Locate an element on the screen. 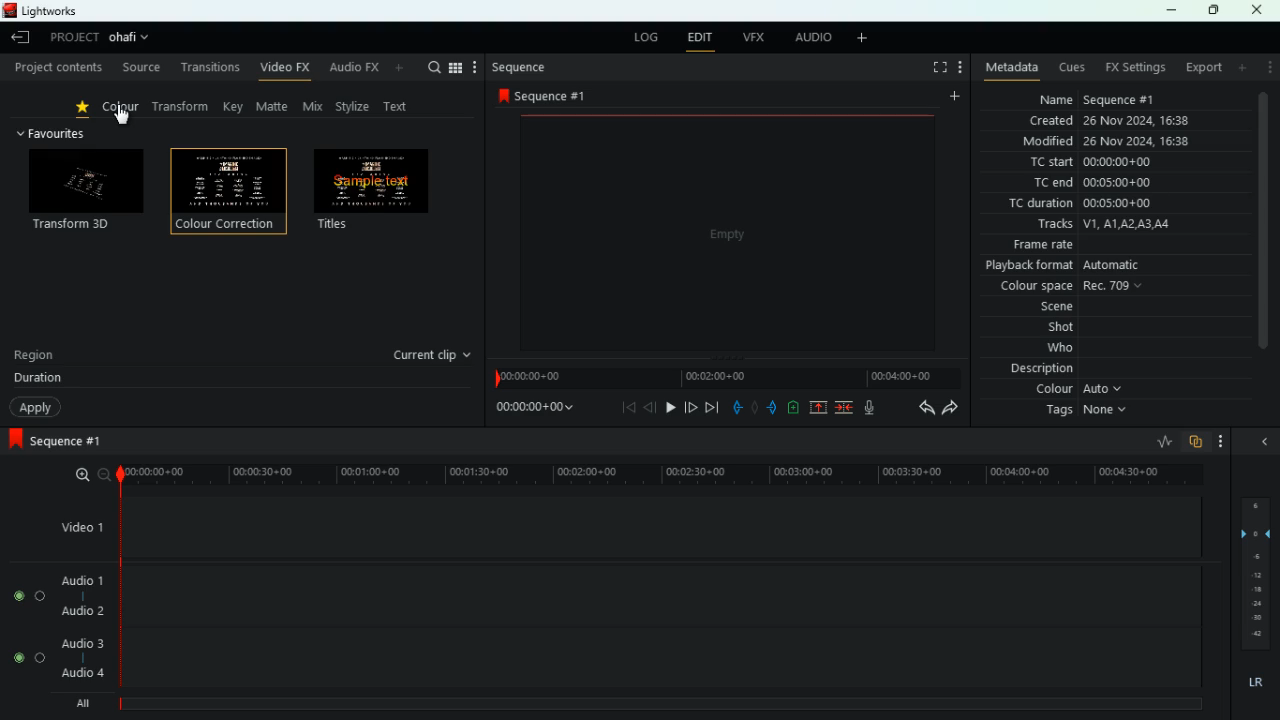 This screenshot has height=720, width=1280. backward is located at coordinates (921, 408).